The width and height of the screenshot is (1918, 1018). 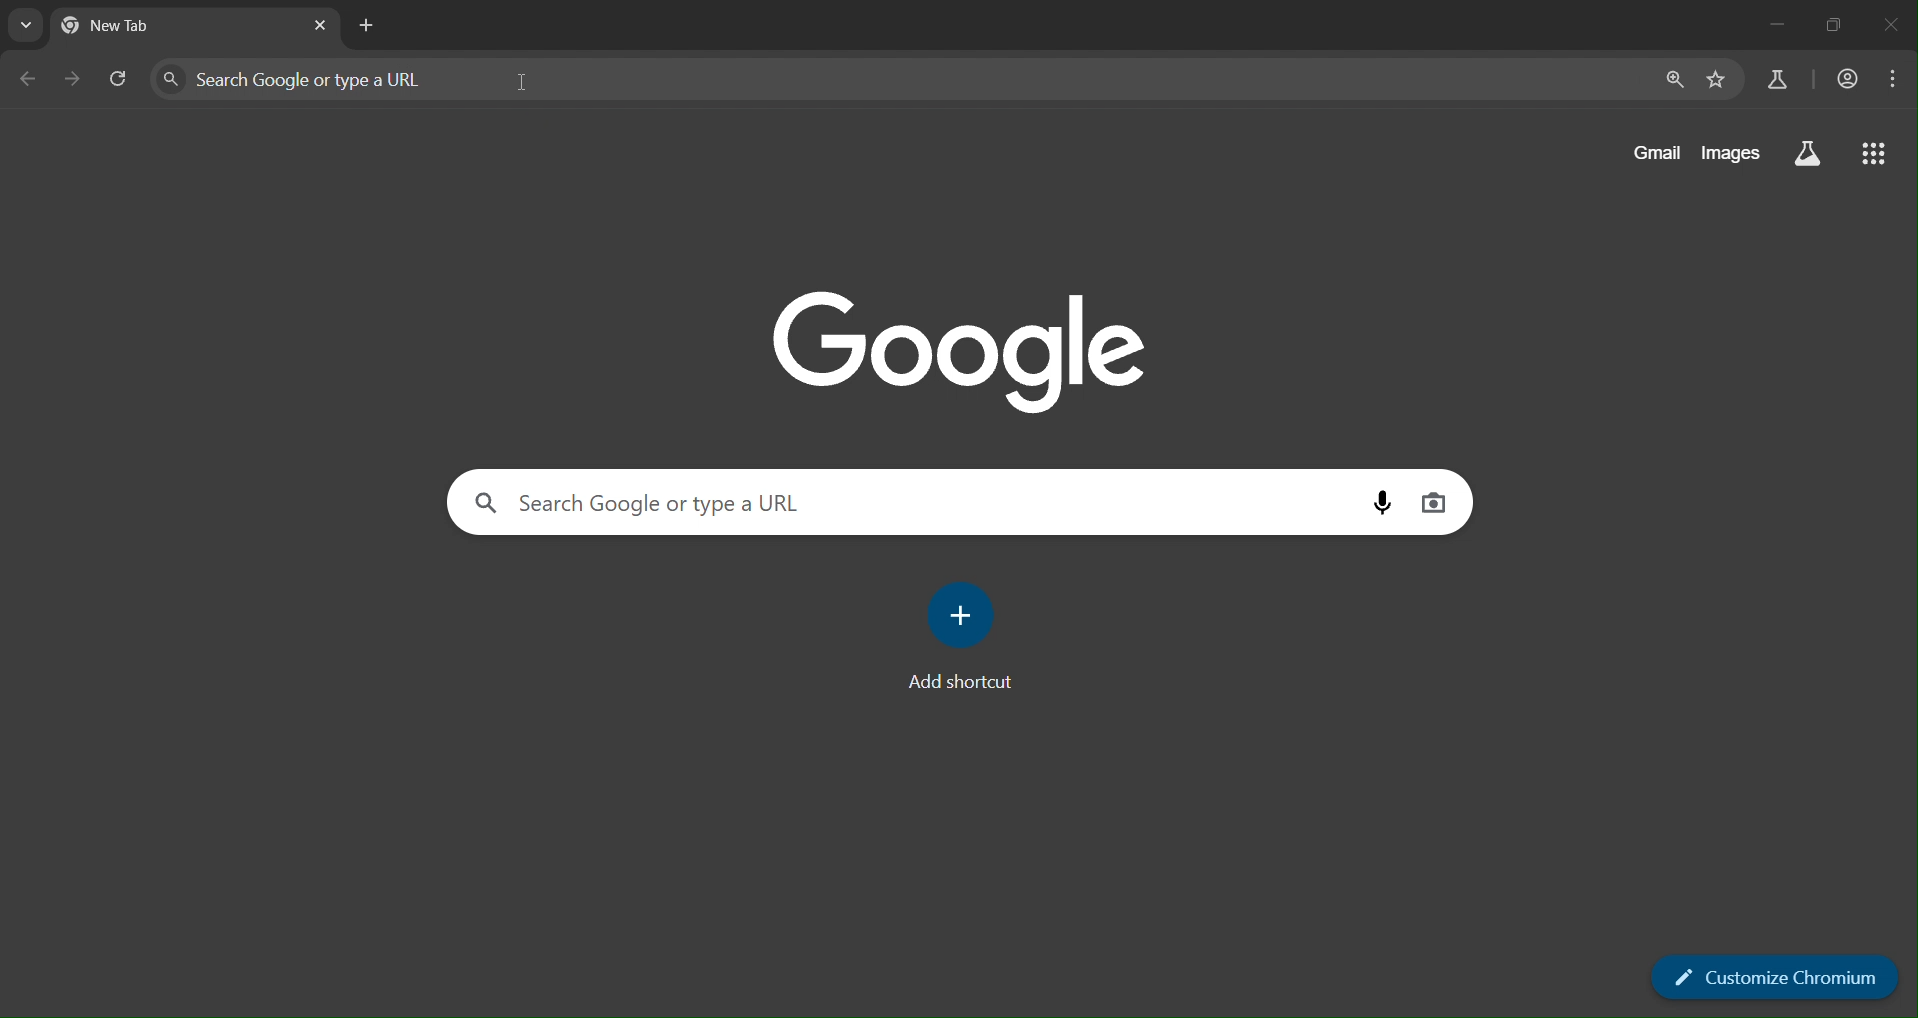 What do you see at coordinates (1893, 81) in the screenshot?
I see `menu` at bounding box center [1893, 81].